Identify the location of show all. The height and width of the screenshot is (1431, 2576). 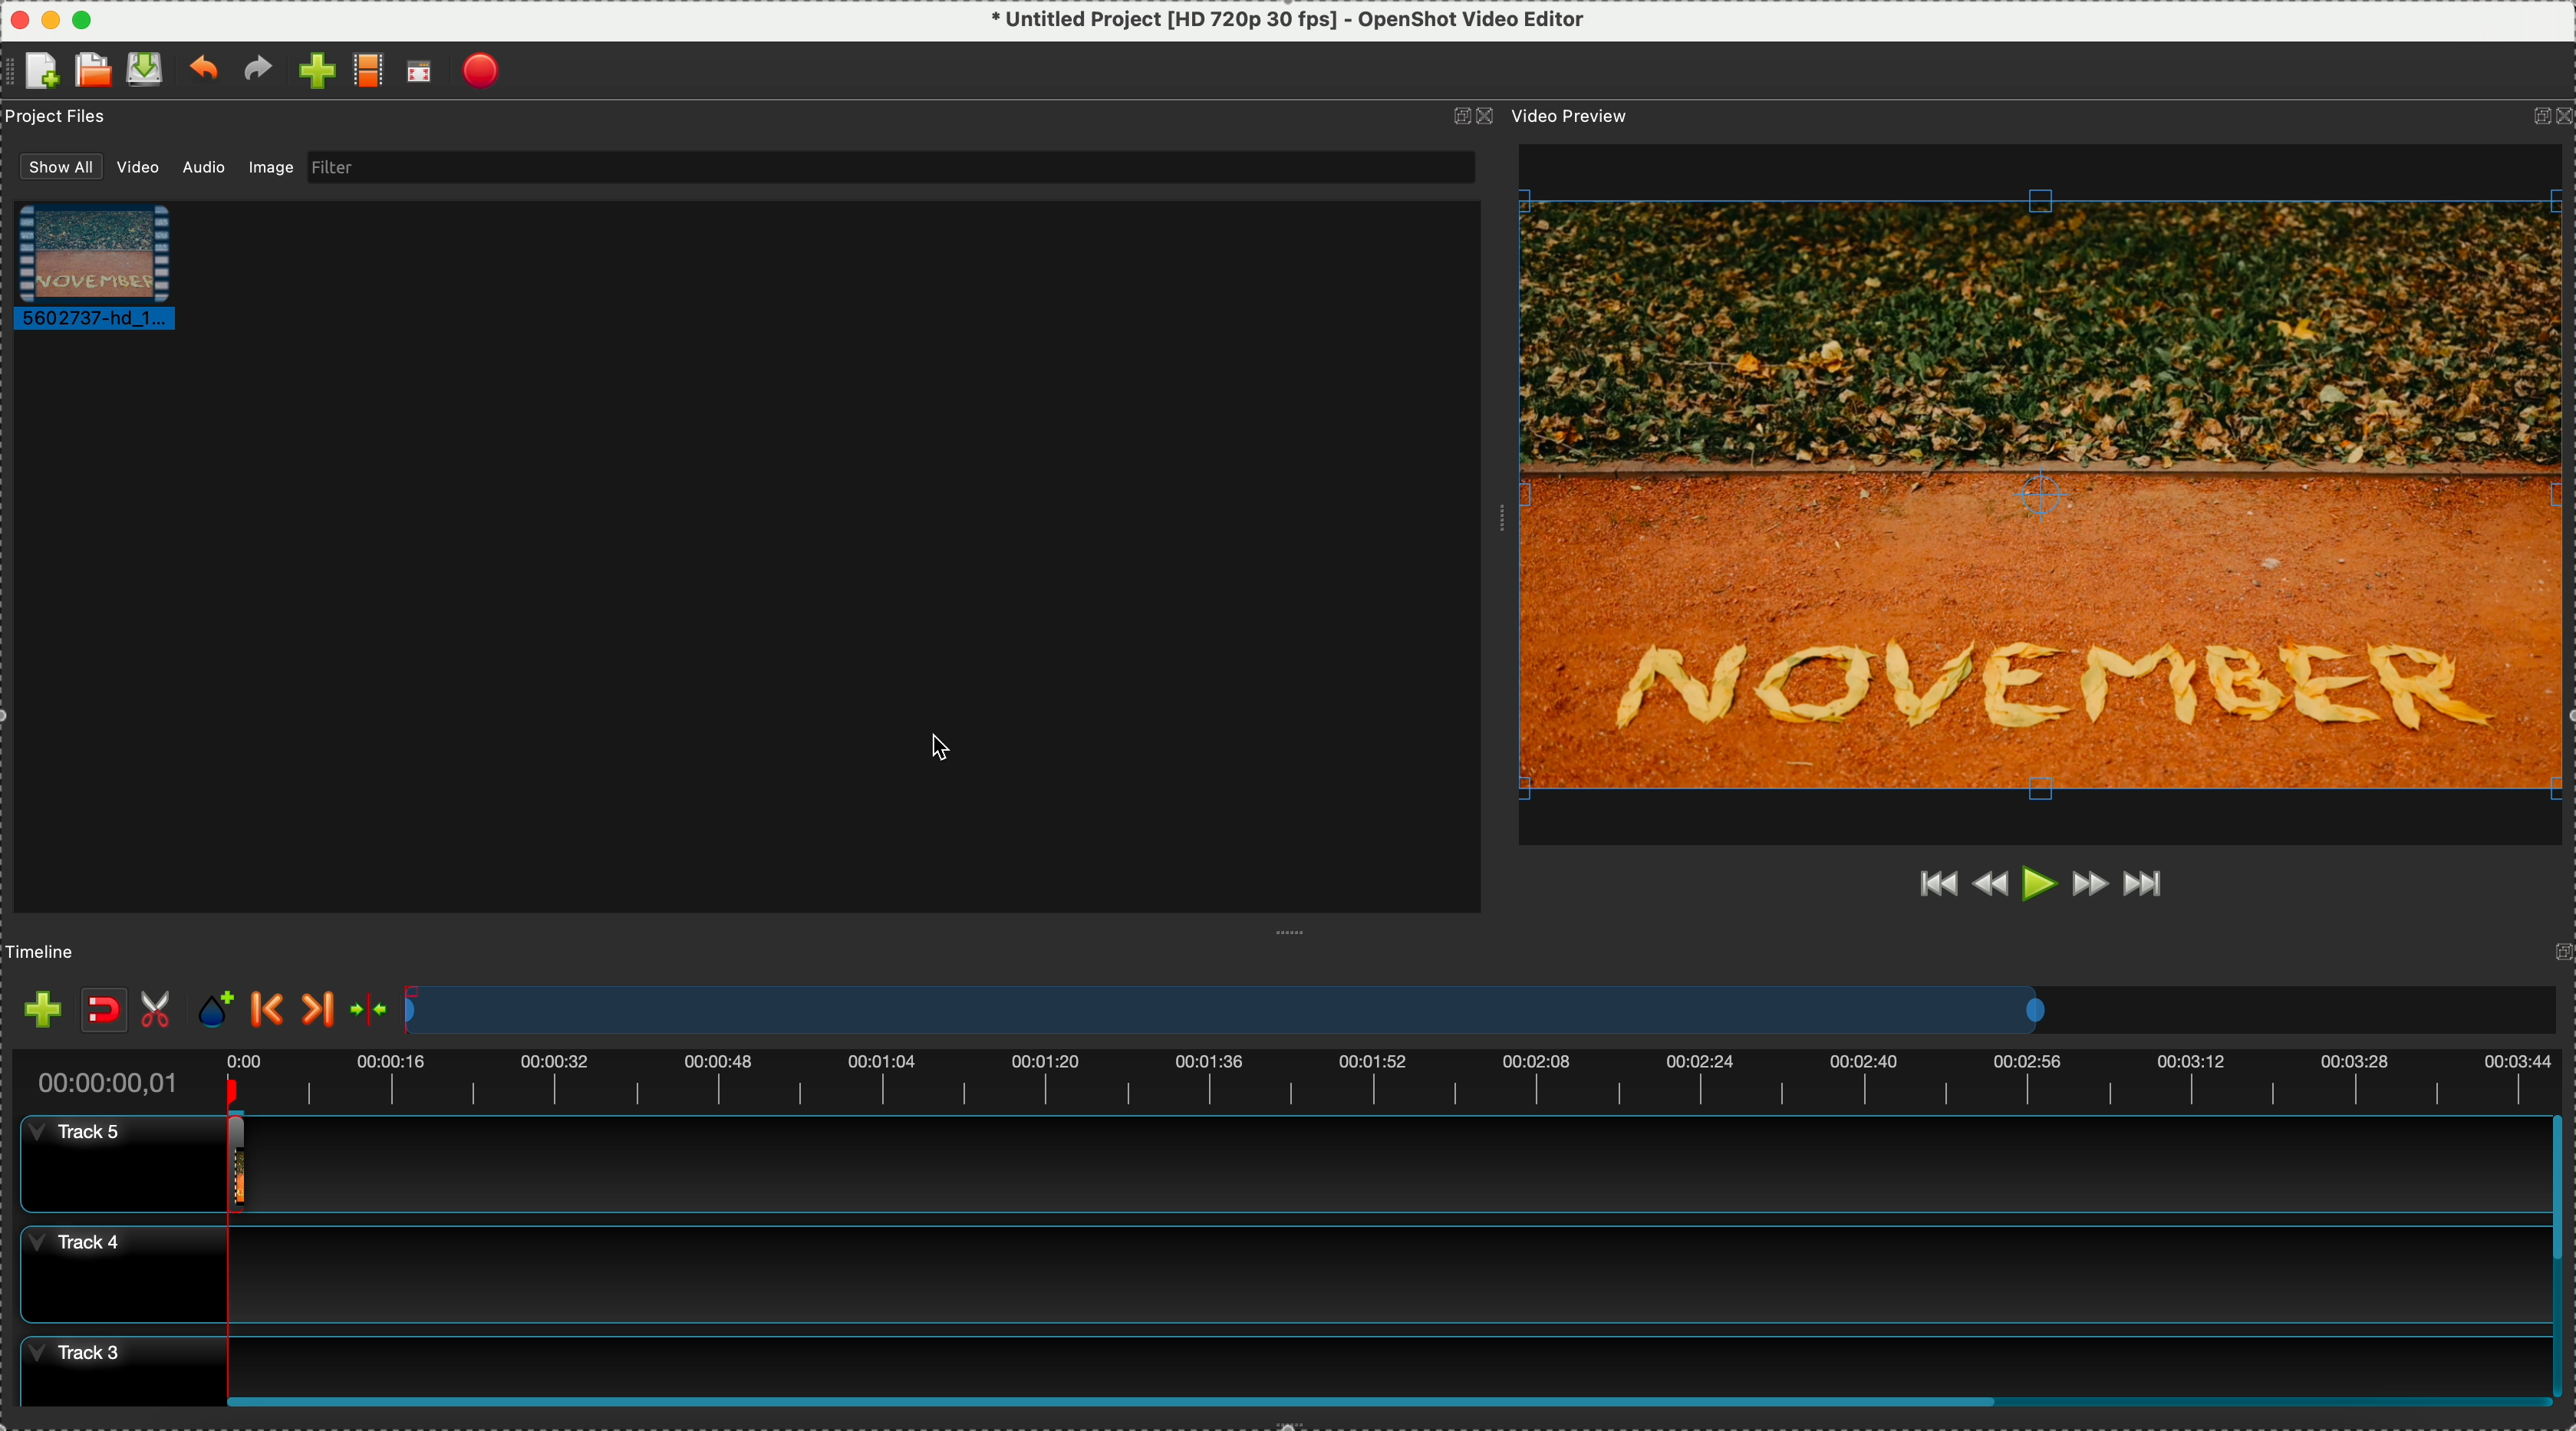
(53, 165).